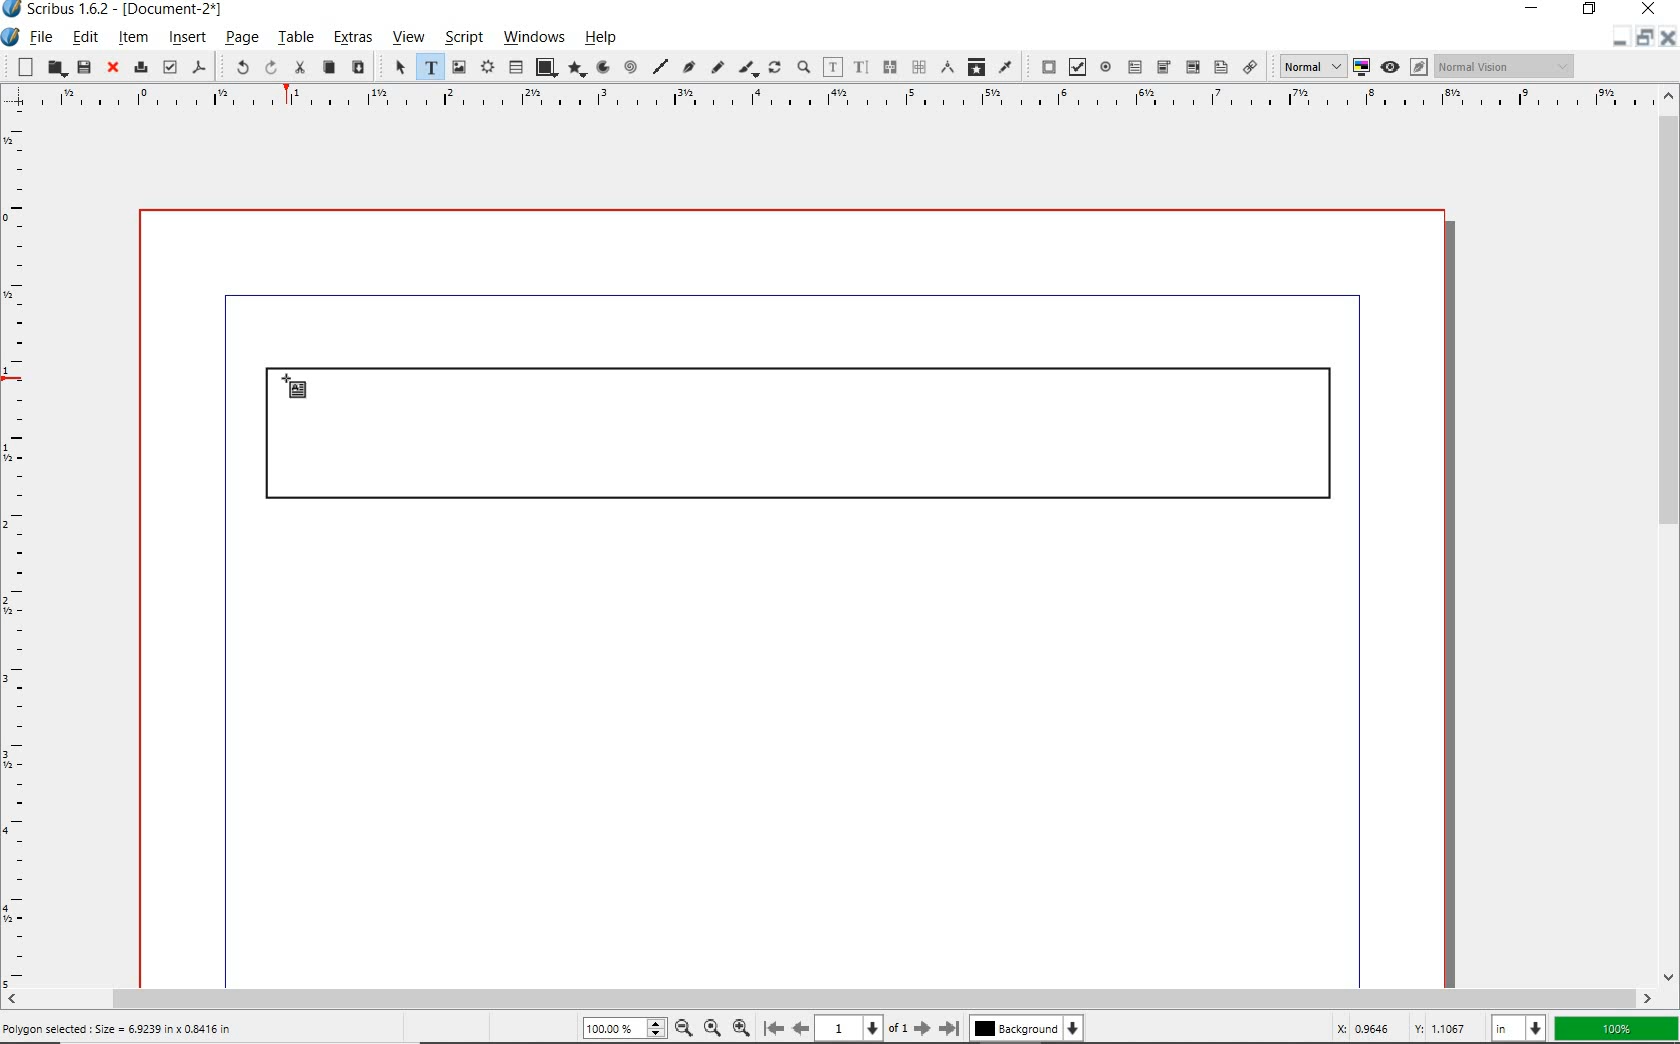 The width and height of the screenshot is (1680, 1044). I want to click on calligraphic line, so click(749, 69).